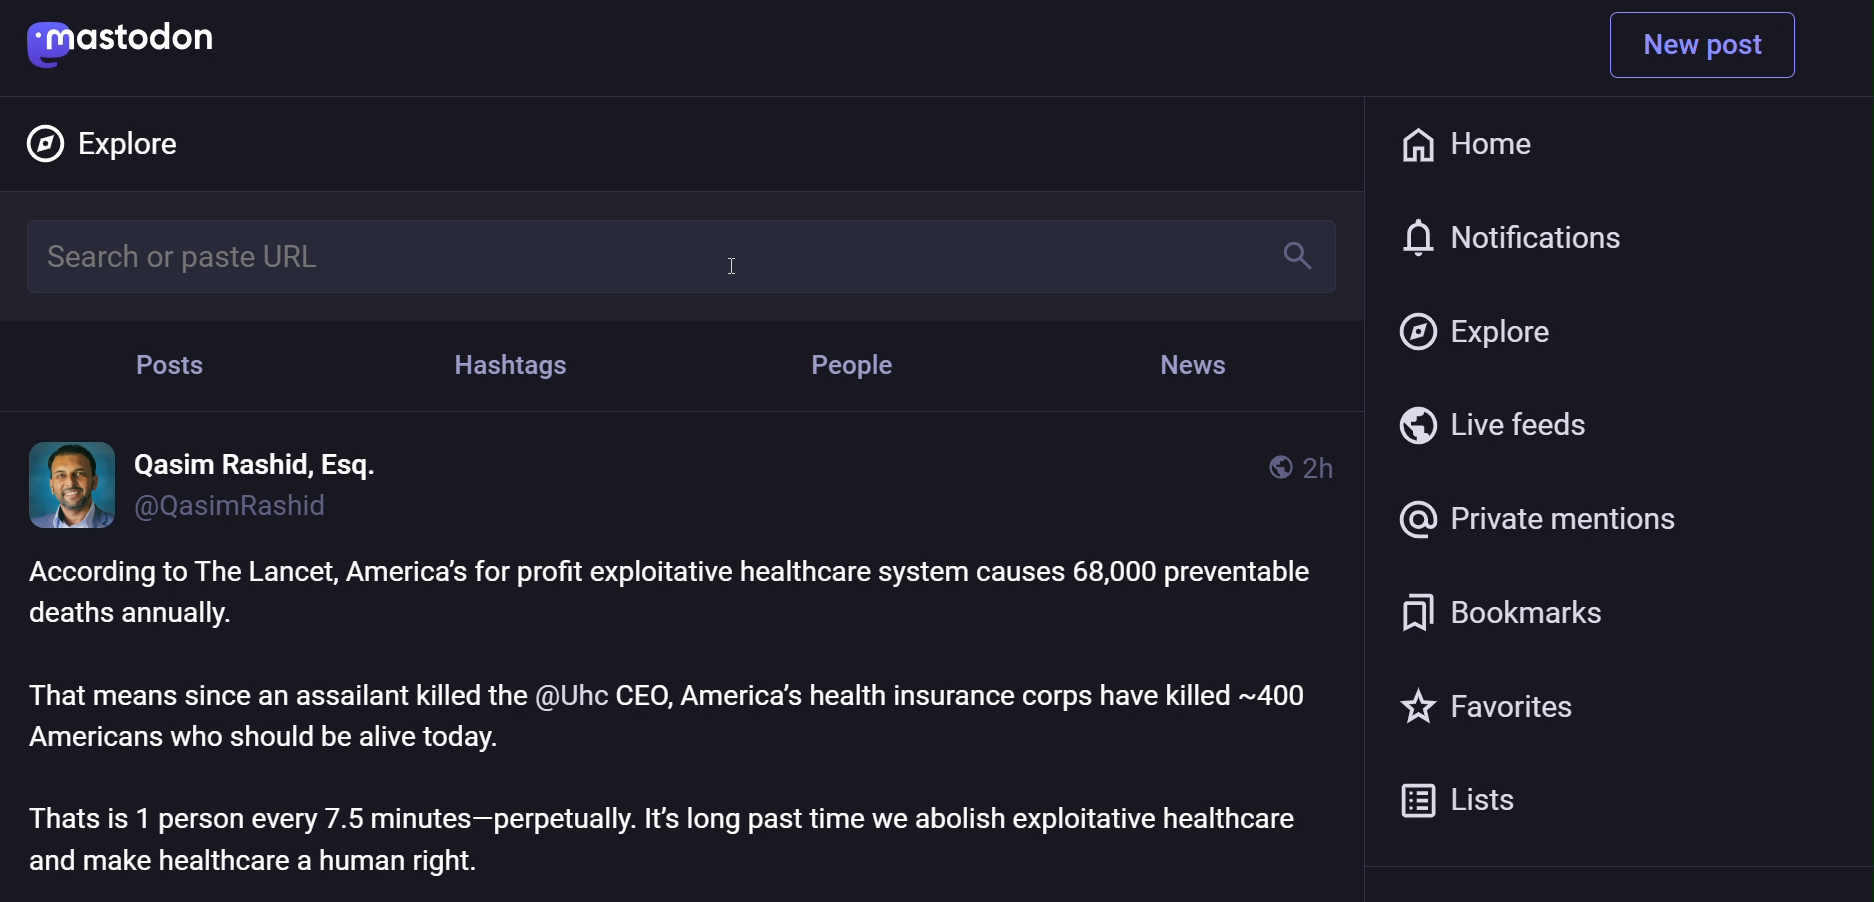 The image size is (1874, 902). What do you see at coordinates (1496, 424) in the screenshot?
I see `live feed` at bounding box center [1496, 424].